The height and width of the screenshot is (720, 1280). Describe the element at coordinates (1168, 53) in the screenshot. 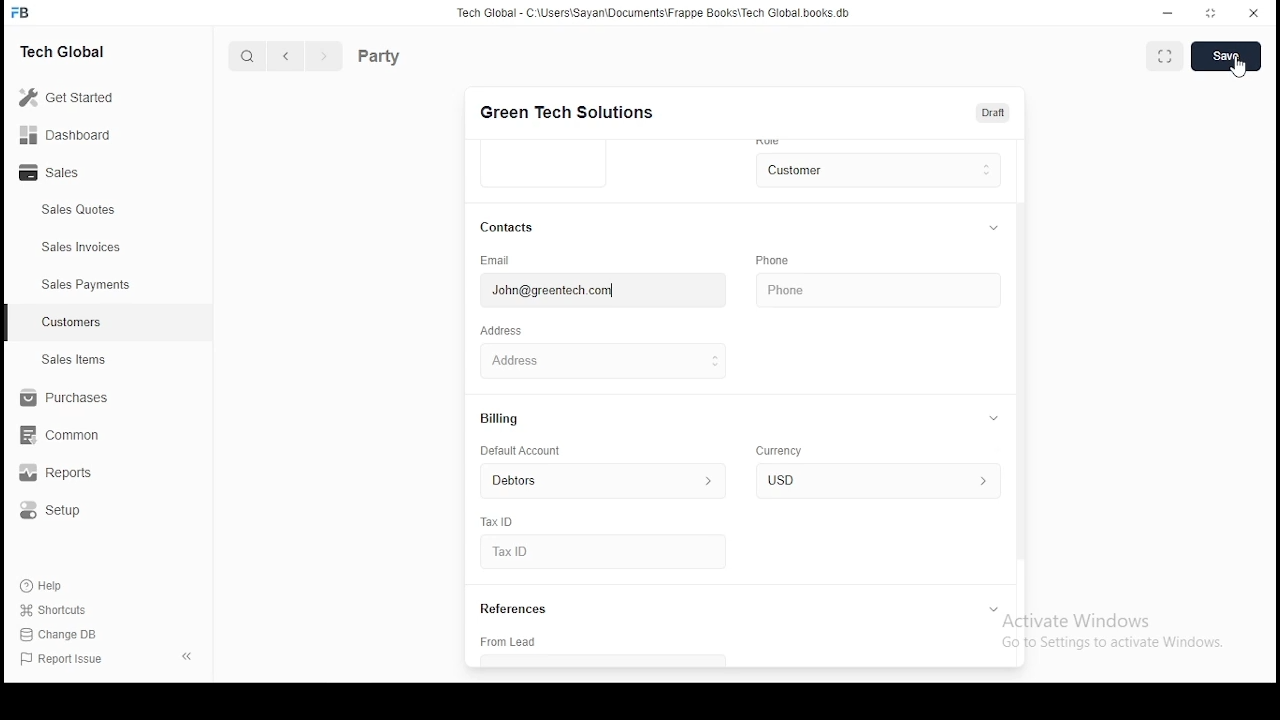

I see `toggle between form and fullscreen` at that location.